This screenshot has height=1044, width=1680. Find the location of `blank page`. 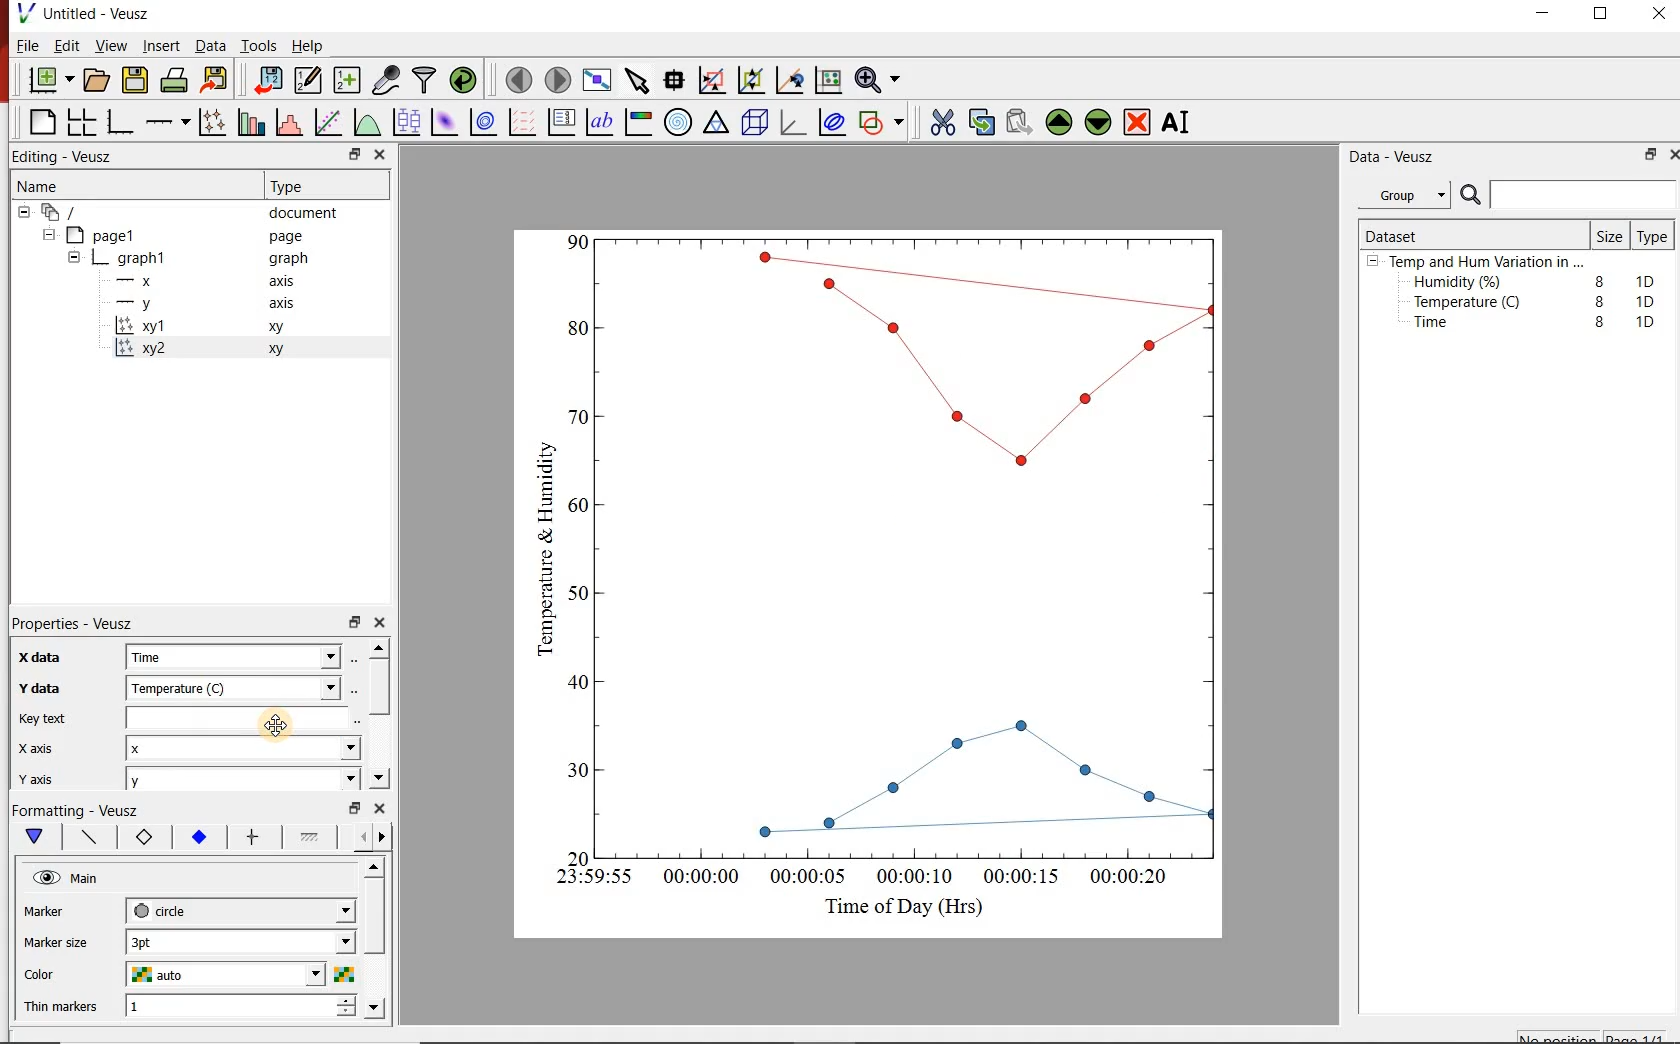

blank page is located at coordinates (40, 120).